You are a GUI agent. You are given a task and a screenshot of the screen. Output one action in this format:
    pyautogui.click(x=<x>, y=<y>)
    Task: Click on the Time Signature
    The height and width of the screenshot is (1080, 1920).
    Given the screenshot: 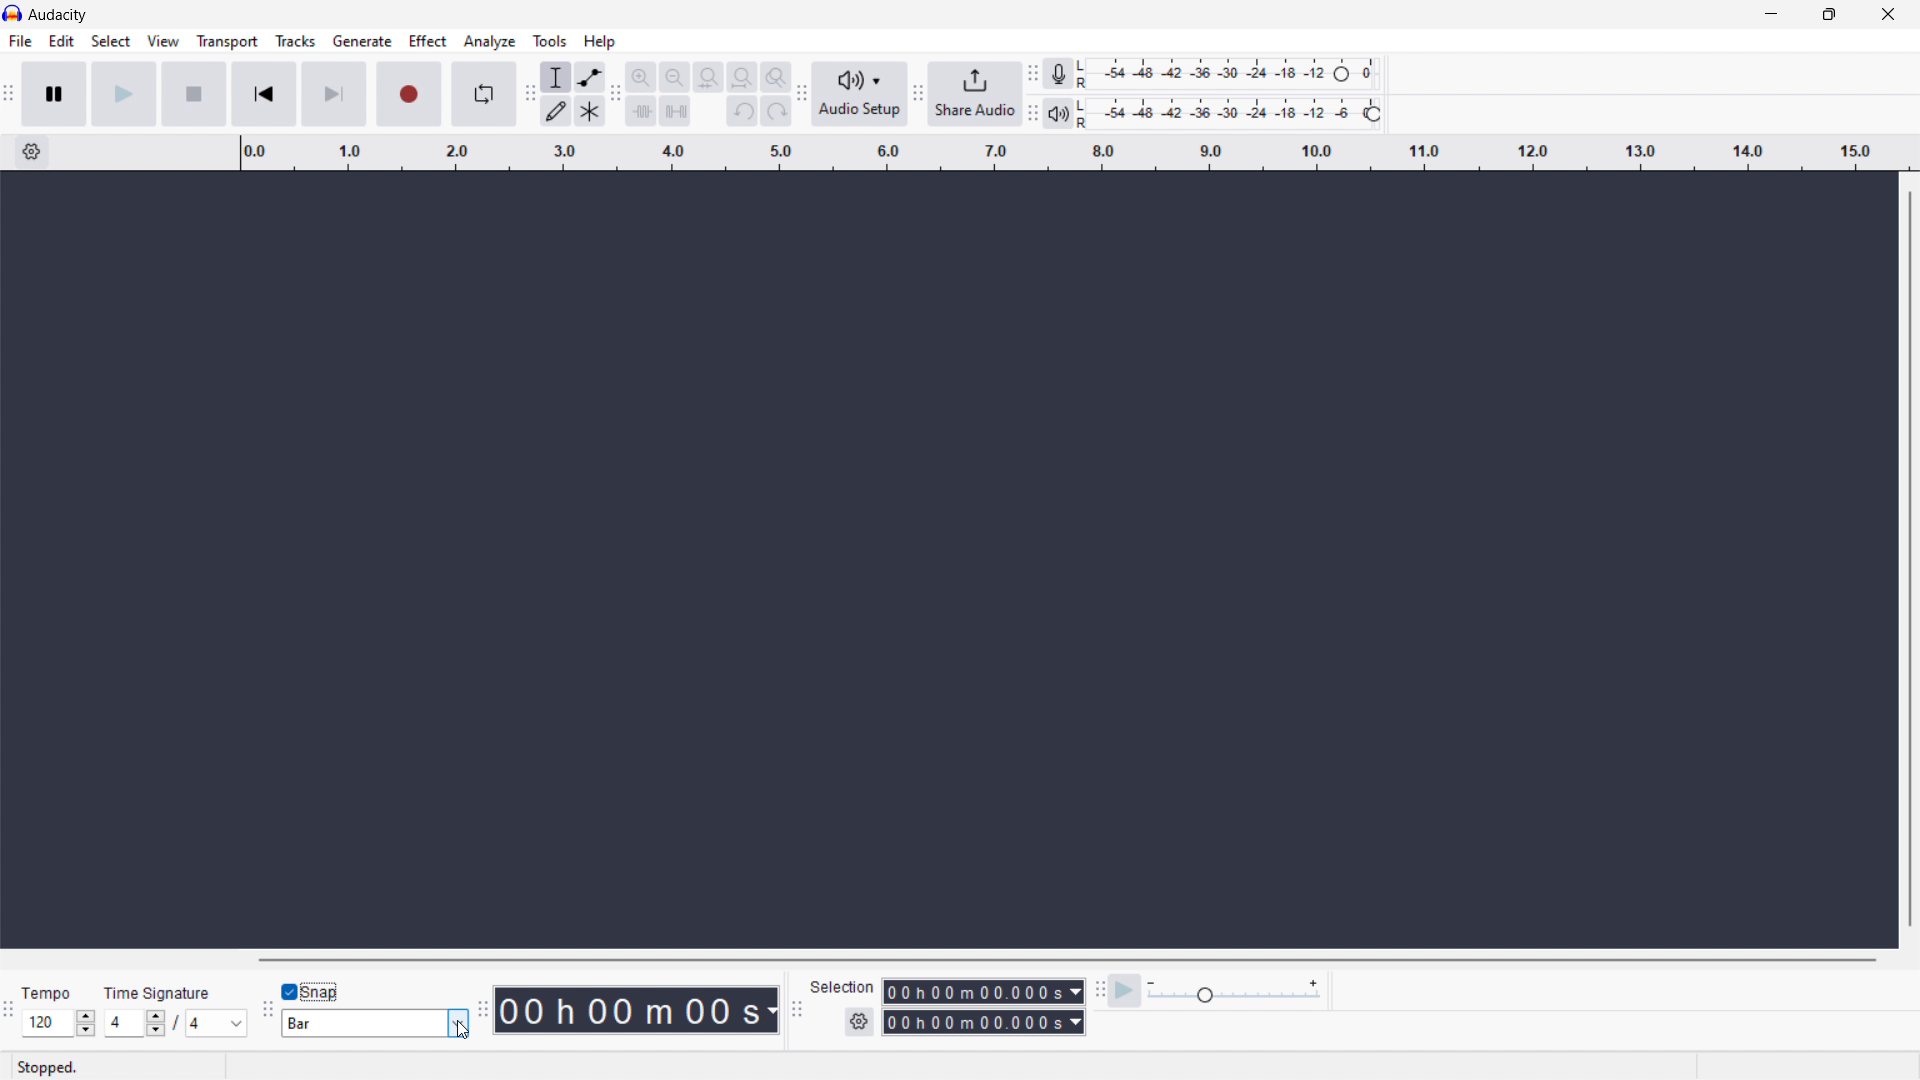 What is the action you would take?
    pyautogui.click(x=153, y=994)
    